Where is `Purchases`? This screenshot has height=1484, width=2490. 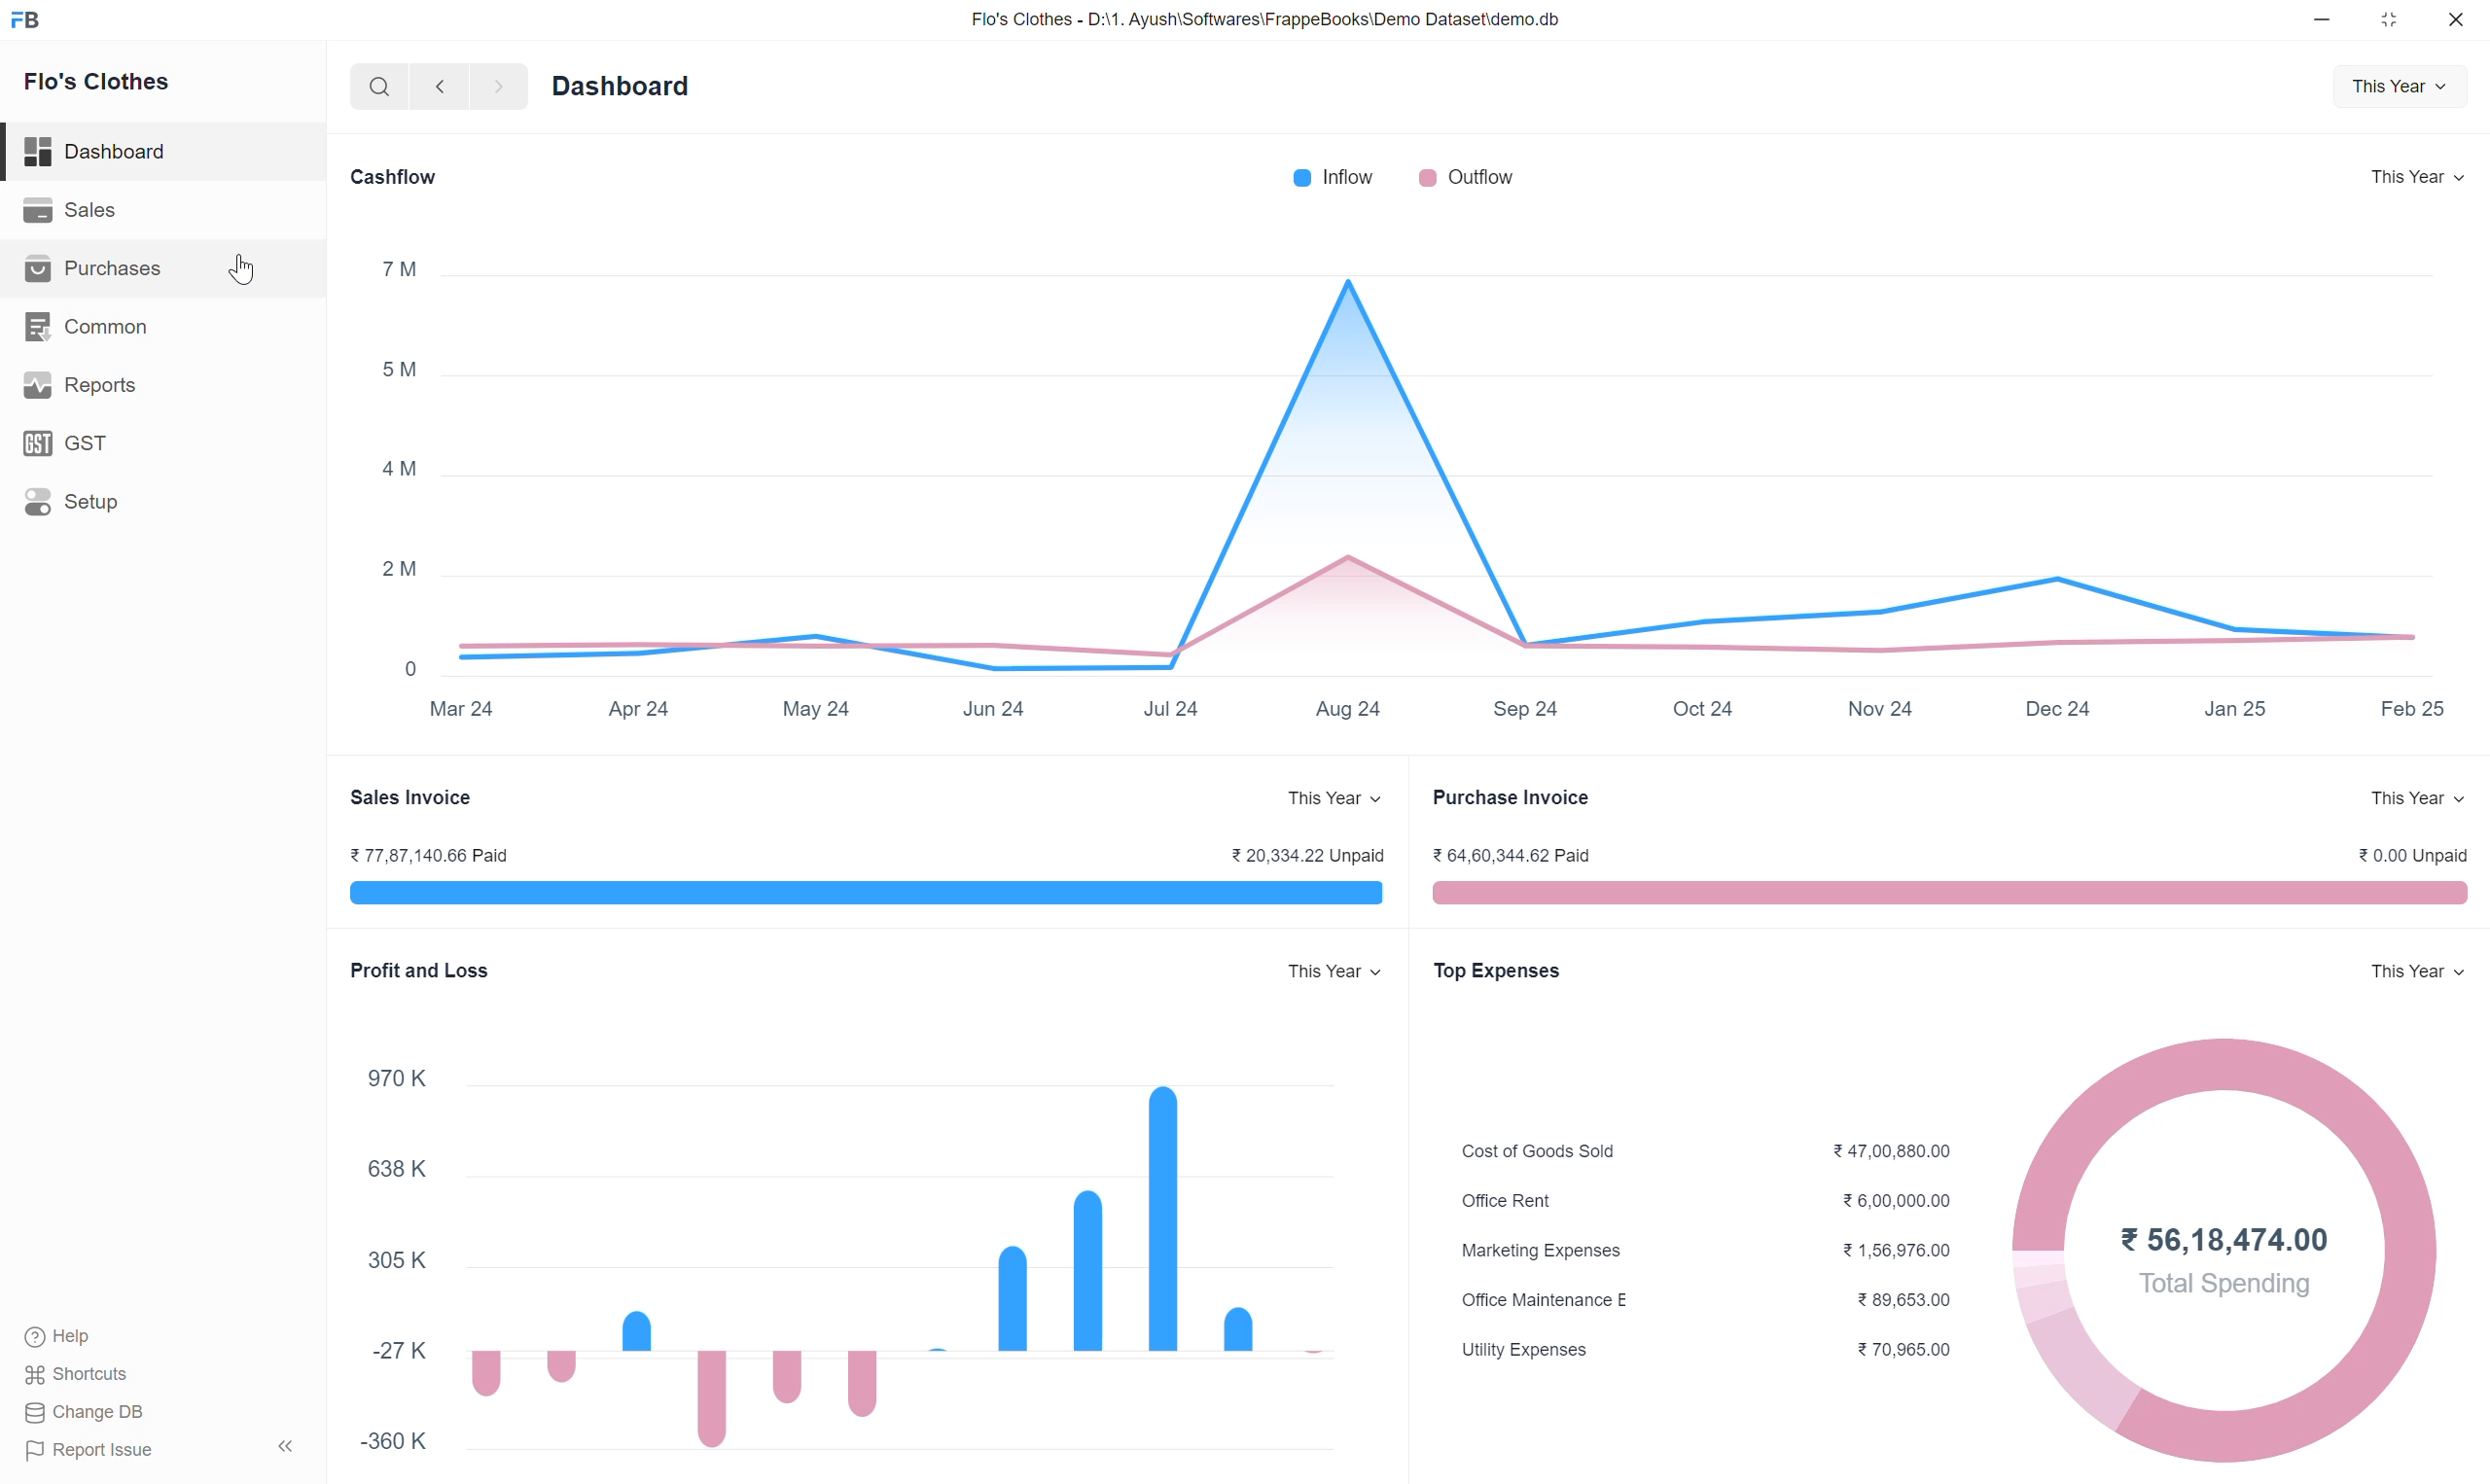
Purchases is located at coordinates (161, 268).